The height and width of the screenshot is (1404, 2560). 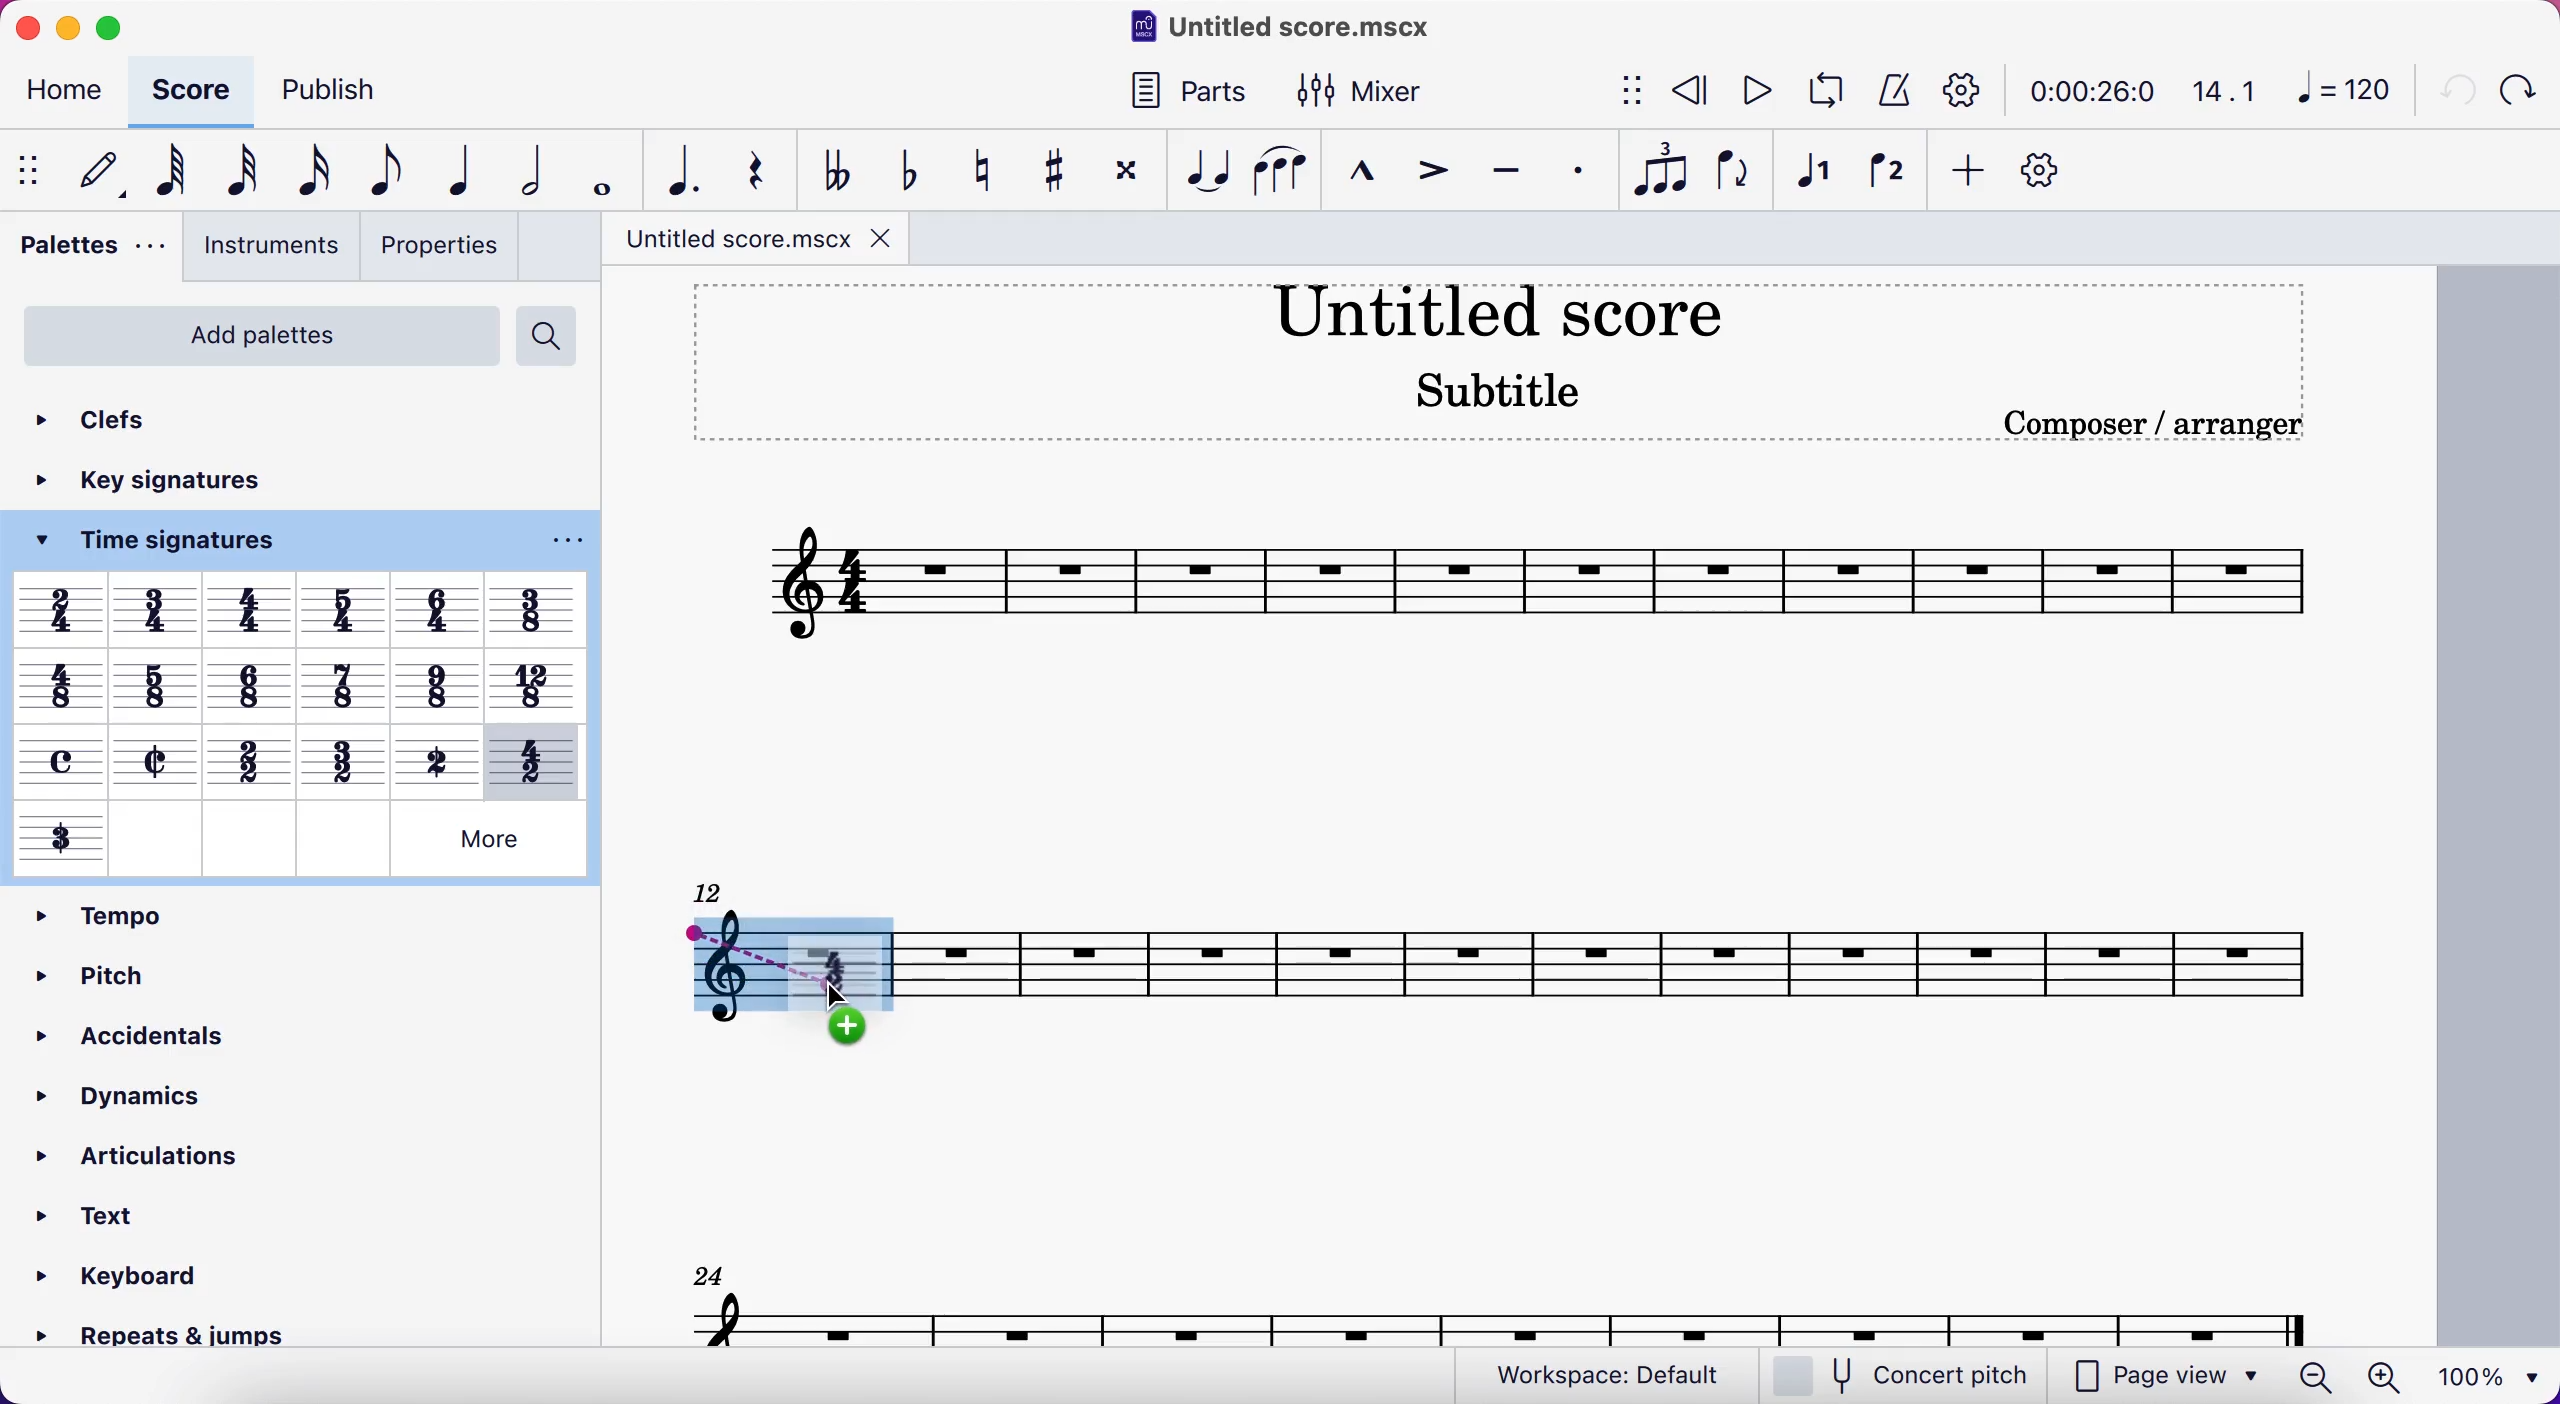 I want to click on , so click(x=341, y=684).